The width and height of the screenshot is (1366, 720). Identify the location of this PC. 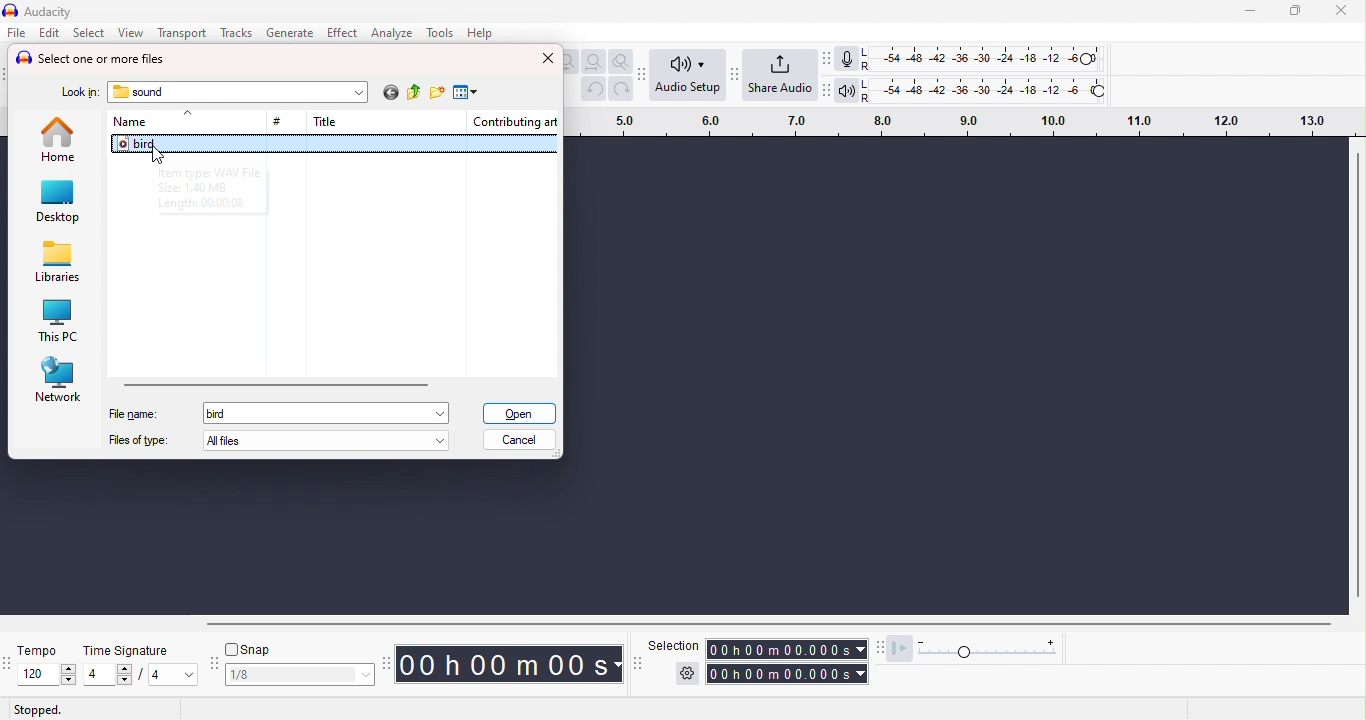
(57, 322).